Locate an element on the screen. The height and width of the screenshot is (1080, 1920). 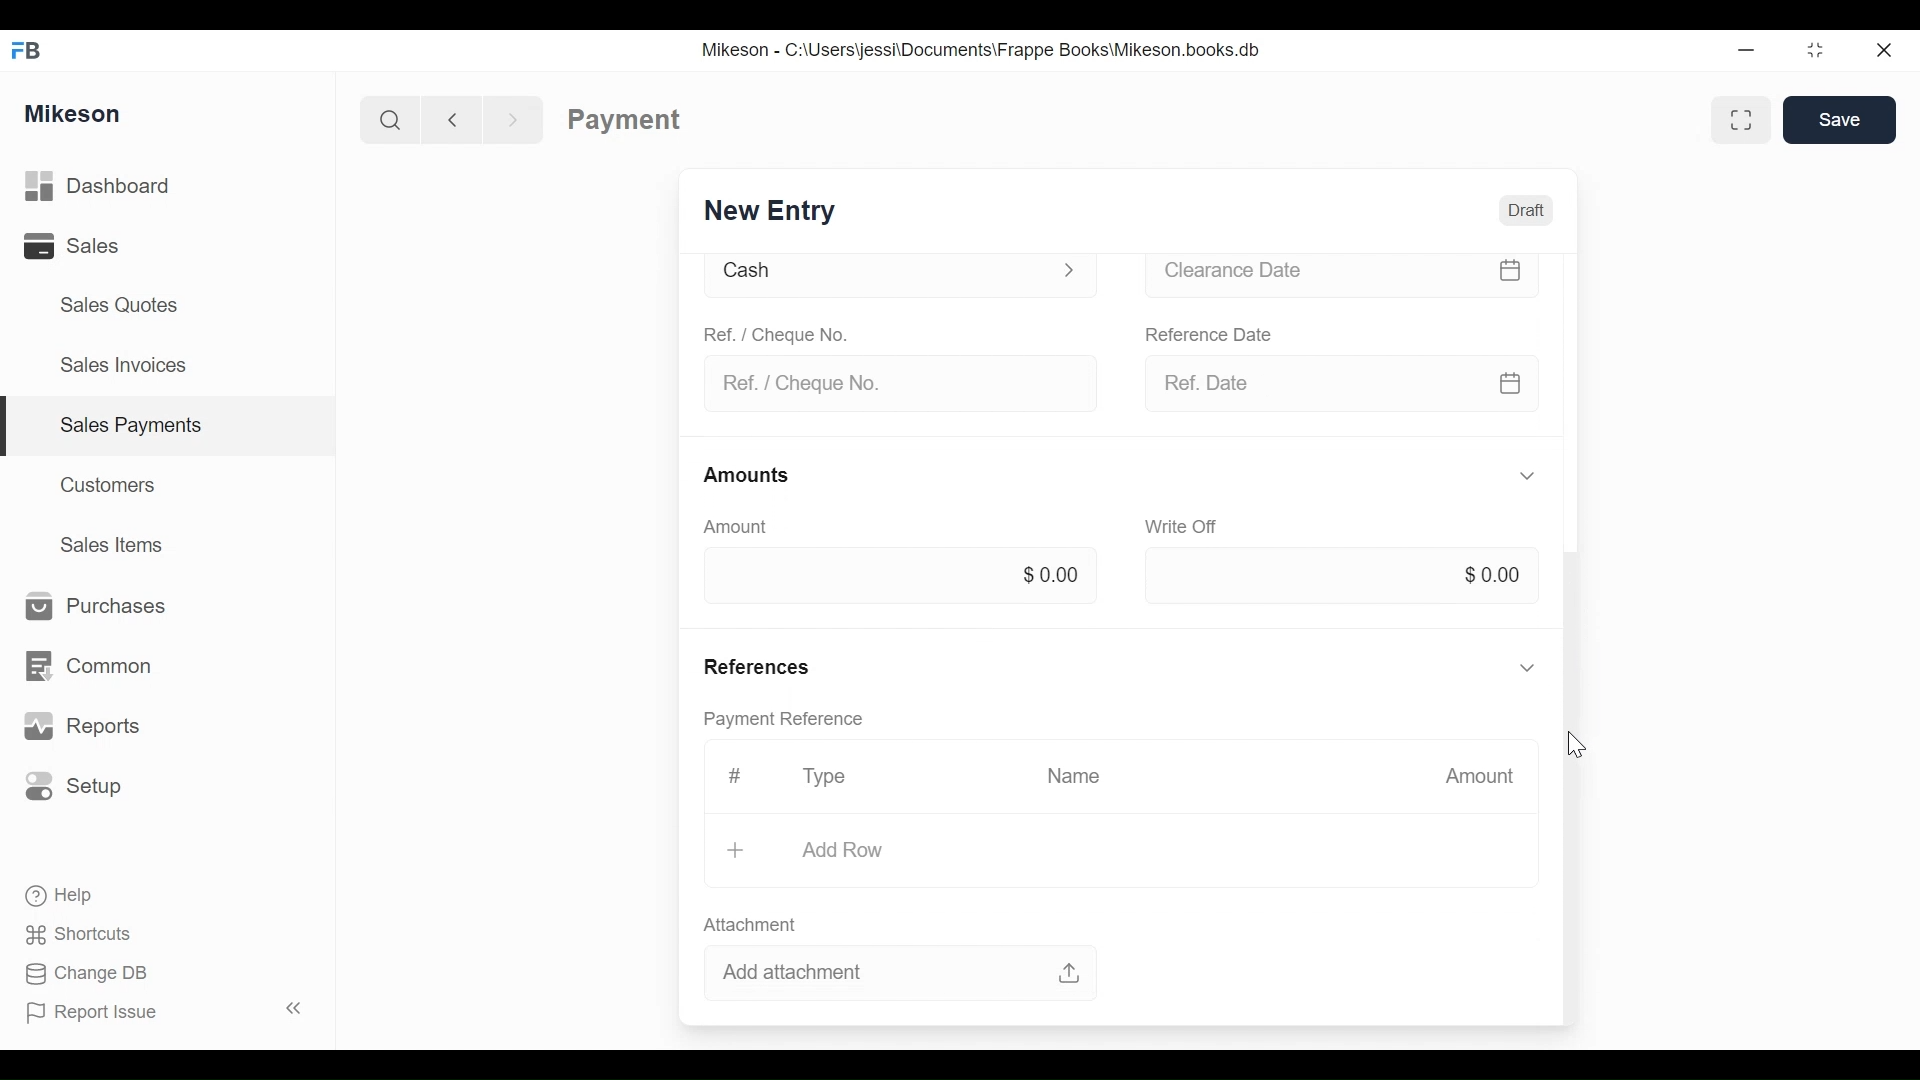
Setup is located at coordinates (80, 787).